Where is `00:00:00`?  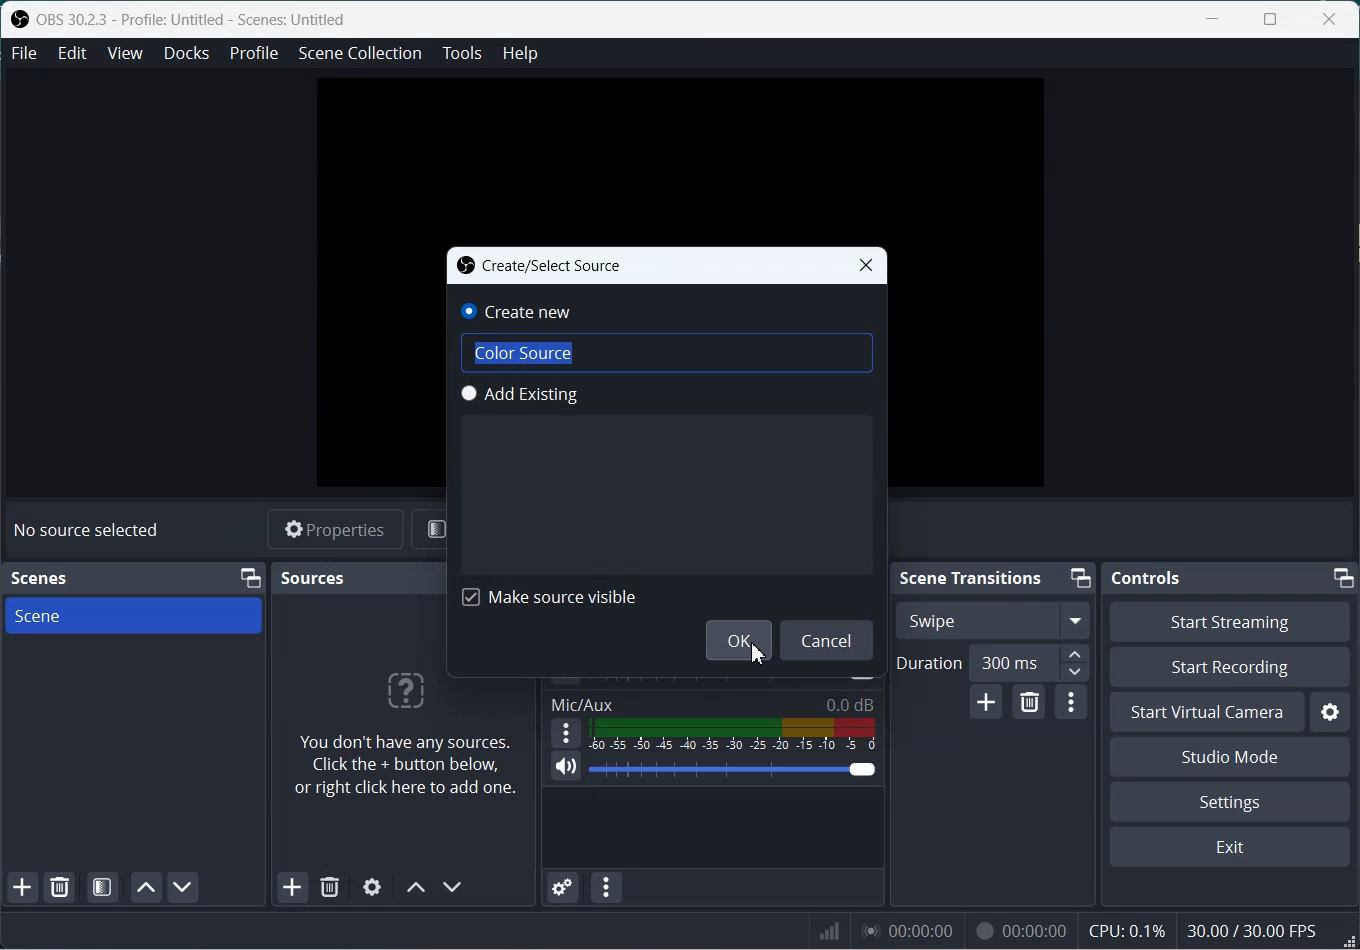
00:00:00 is located at coordinates (910, 928).